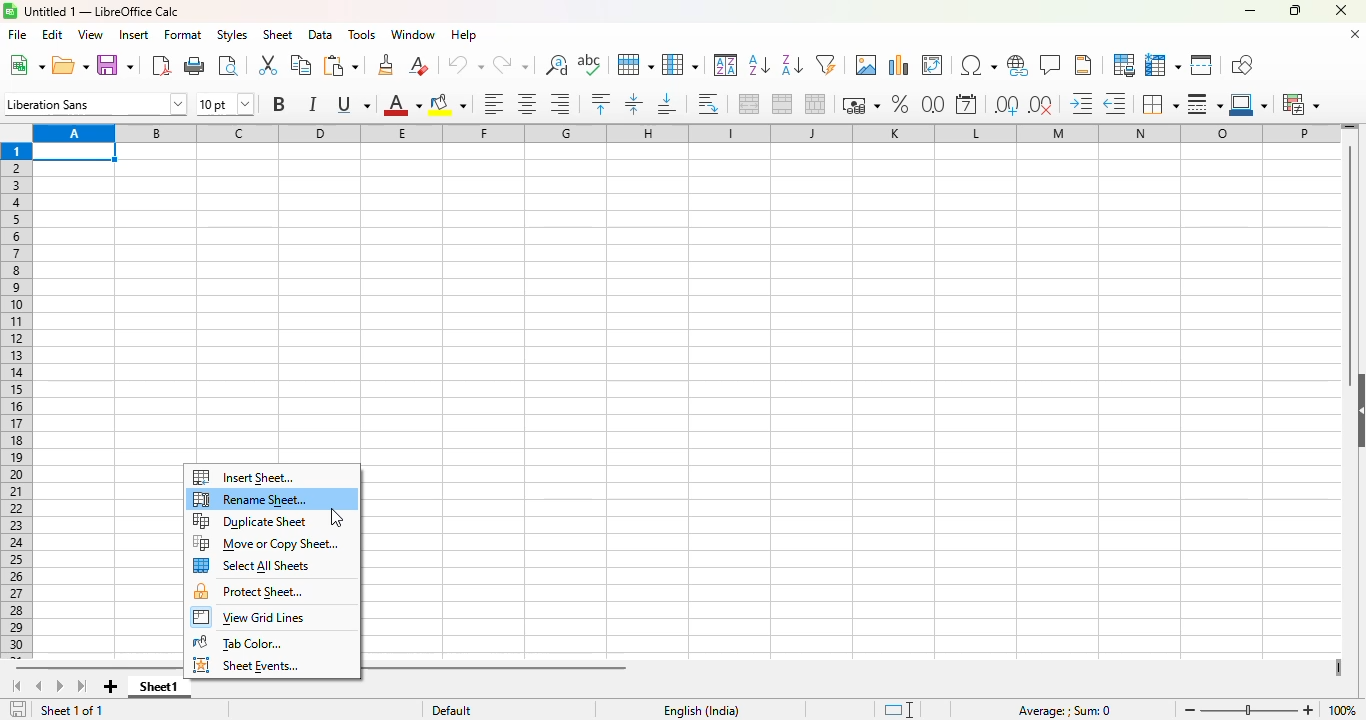  I want to click on insert hyperlink, so click(1018, 66).